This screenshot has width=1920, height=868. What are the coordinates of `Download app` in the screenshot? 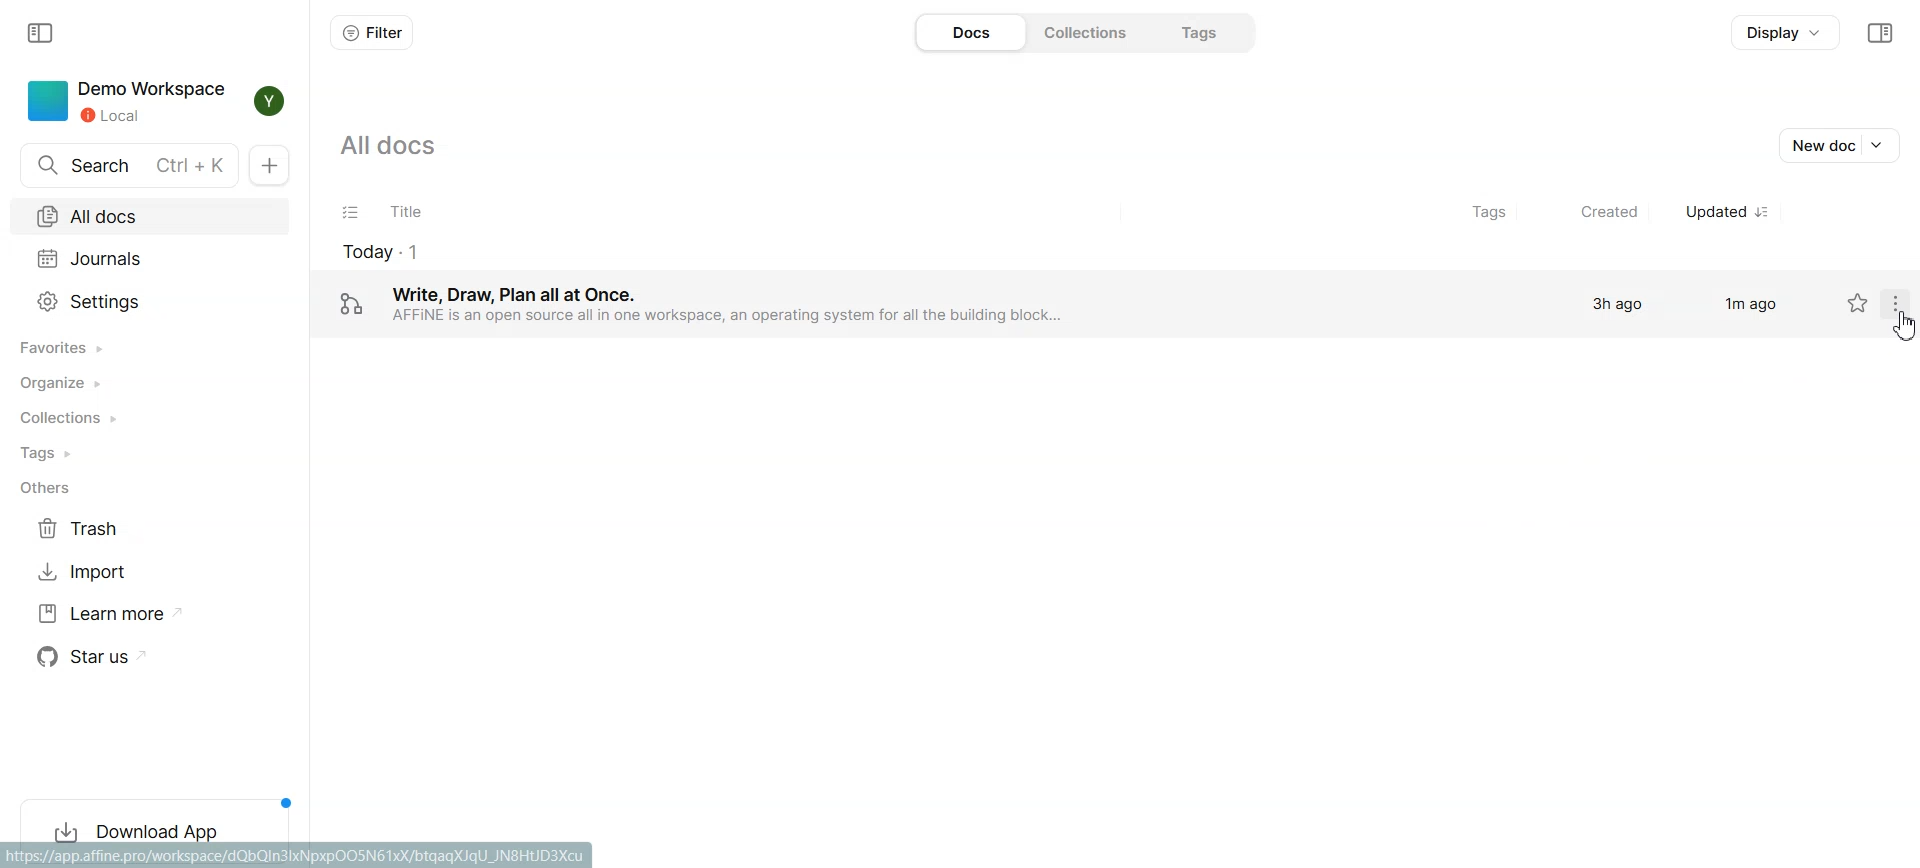 It's located at (156, 826).